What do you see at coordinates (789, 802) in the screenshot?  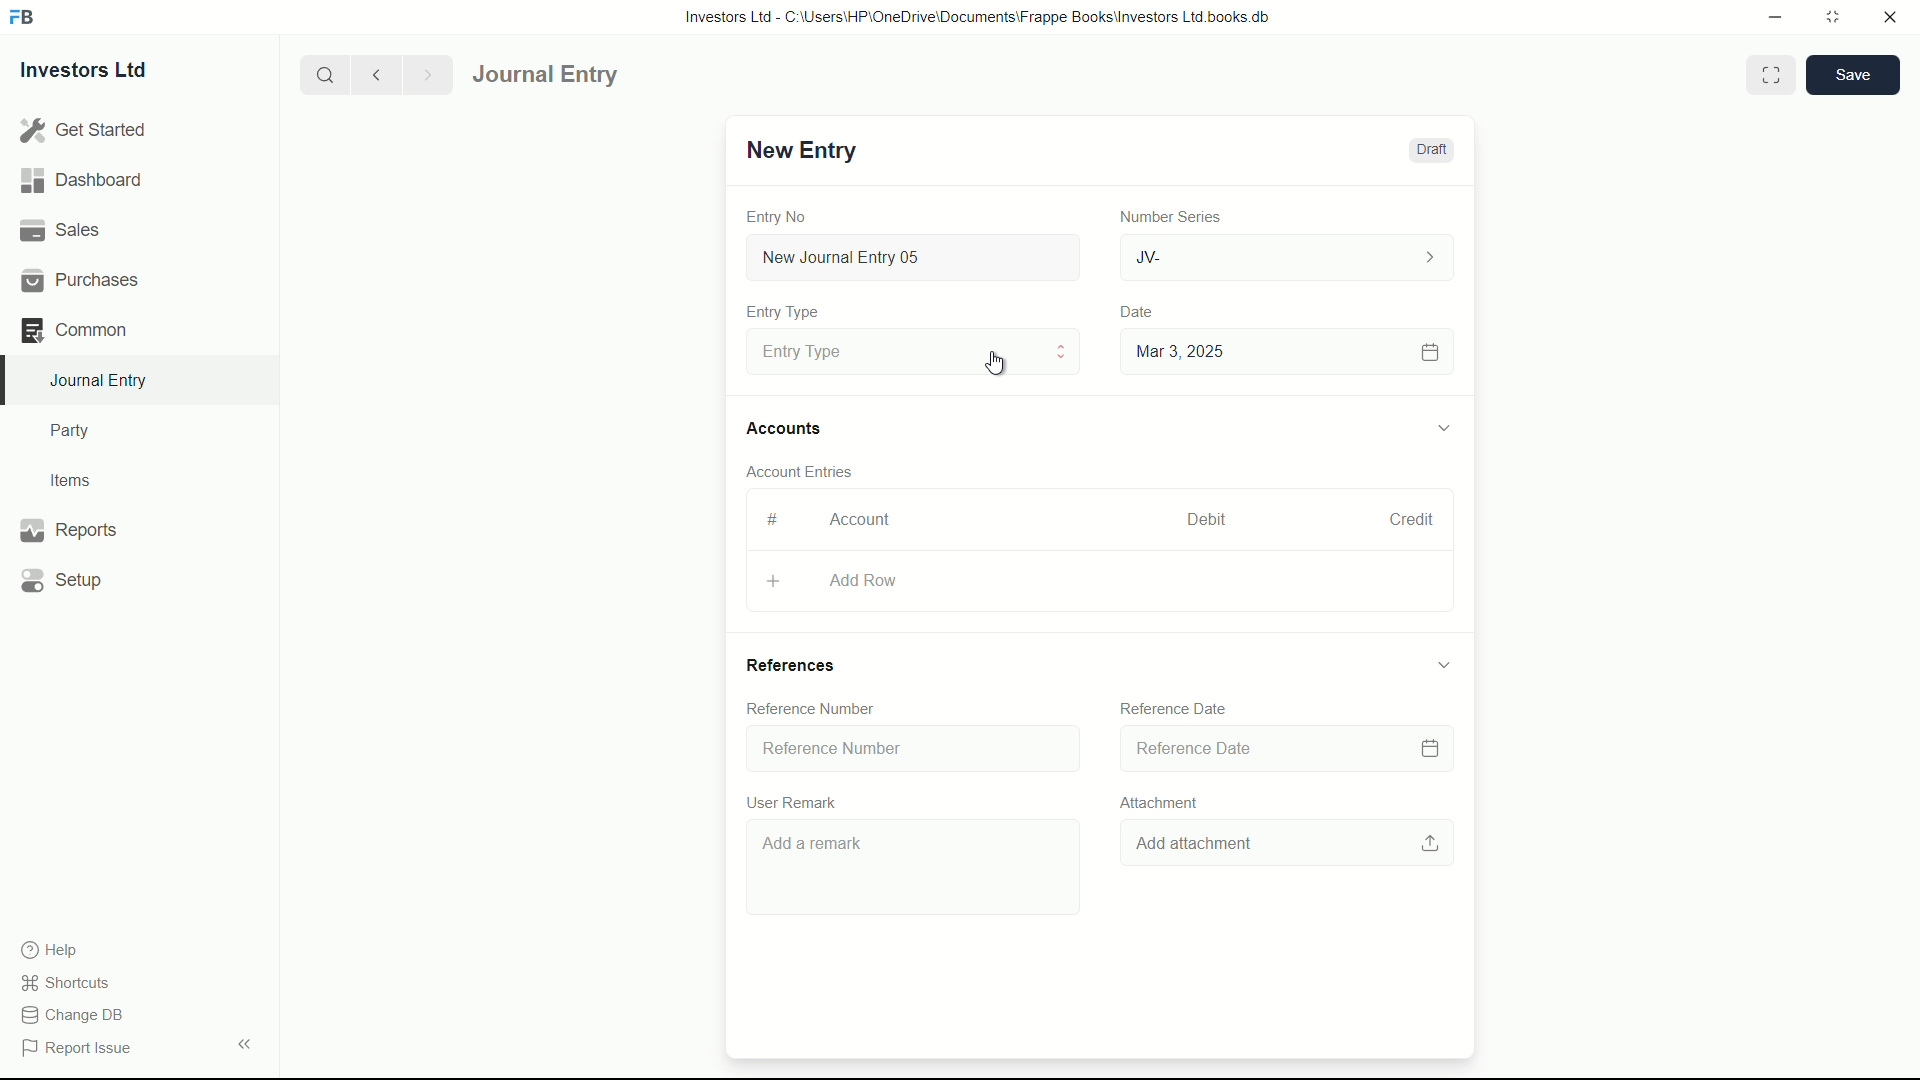 I see `User Remark` at bounding box center [789, 802].